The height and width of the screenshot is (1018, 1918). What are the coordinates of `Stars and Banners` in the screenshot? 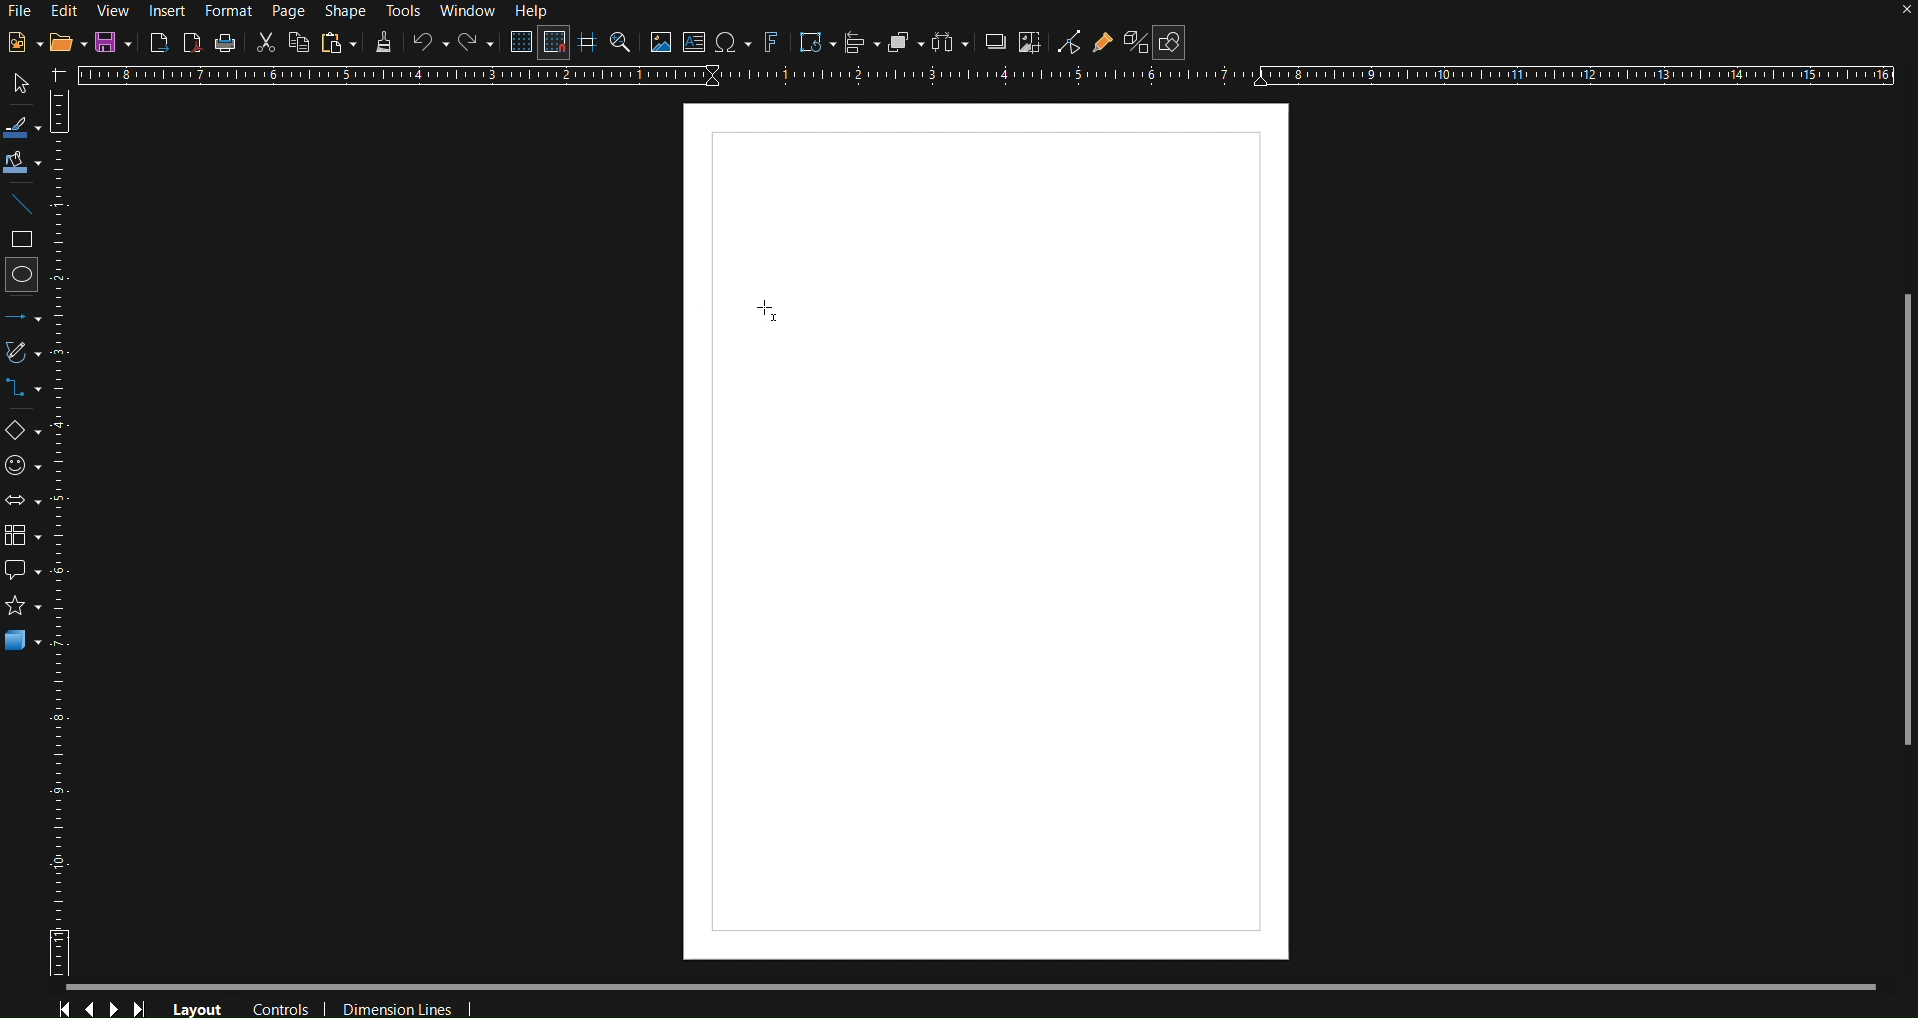 It's located at (20, 609).